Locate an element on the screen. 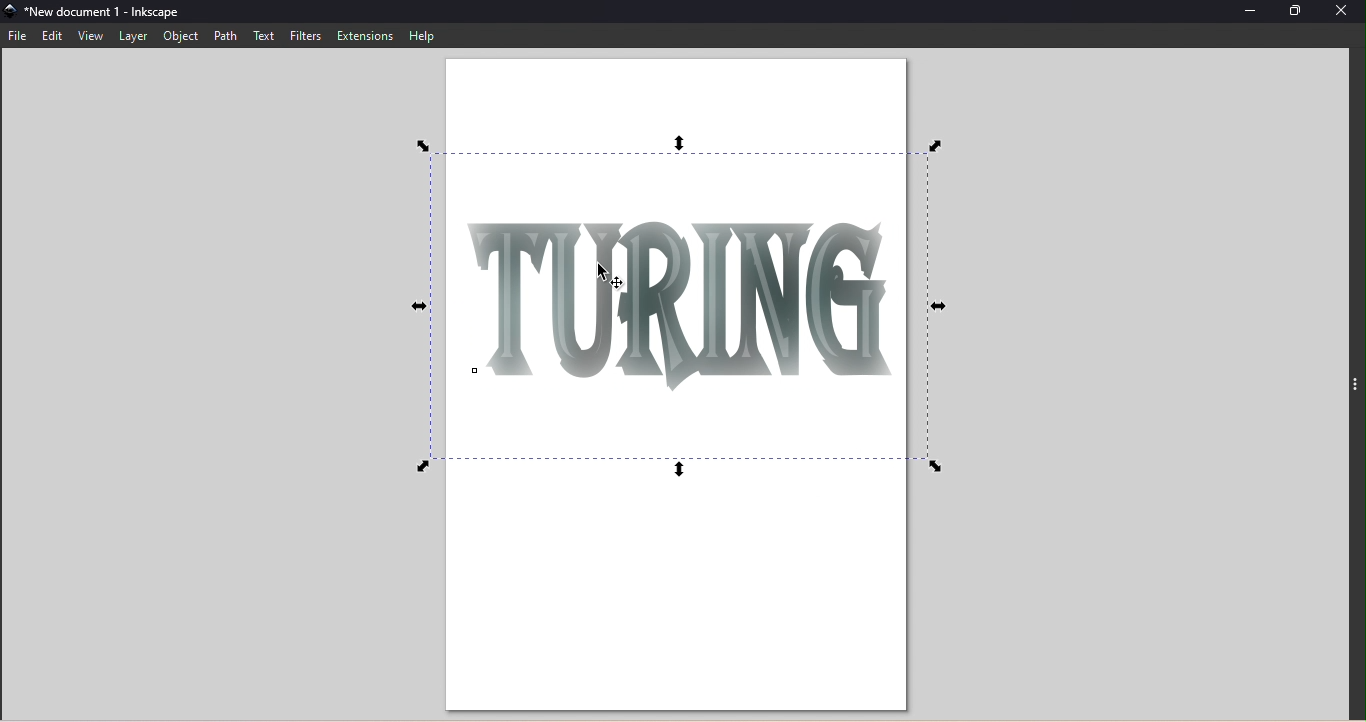 This screenshot has width=1366, height=722. Minimize is located at coordinates (1251, 11).